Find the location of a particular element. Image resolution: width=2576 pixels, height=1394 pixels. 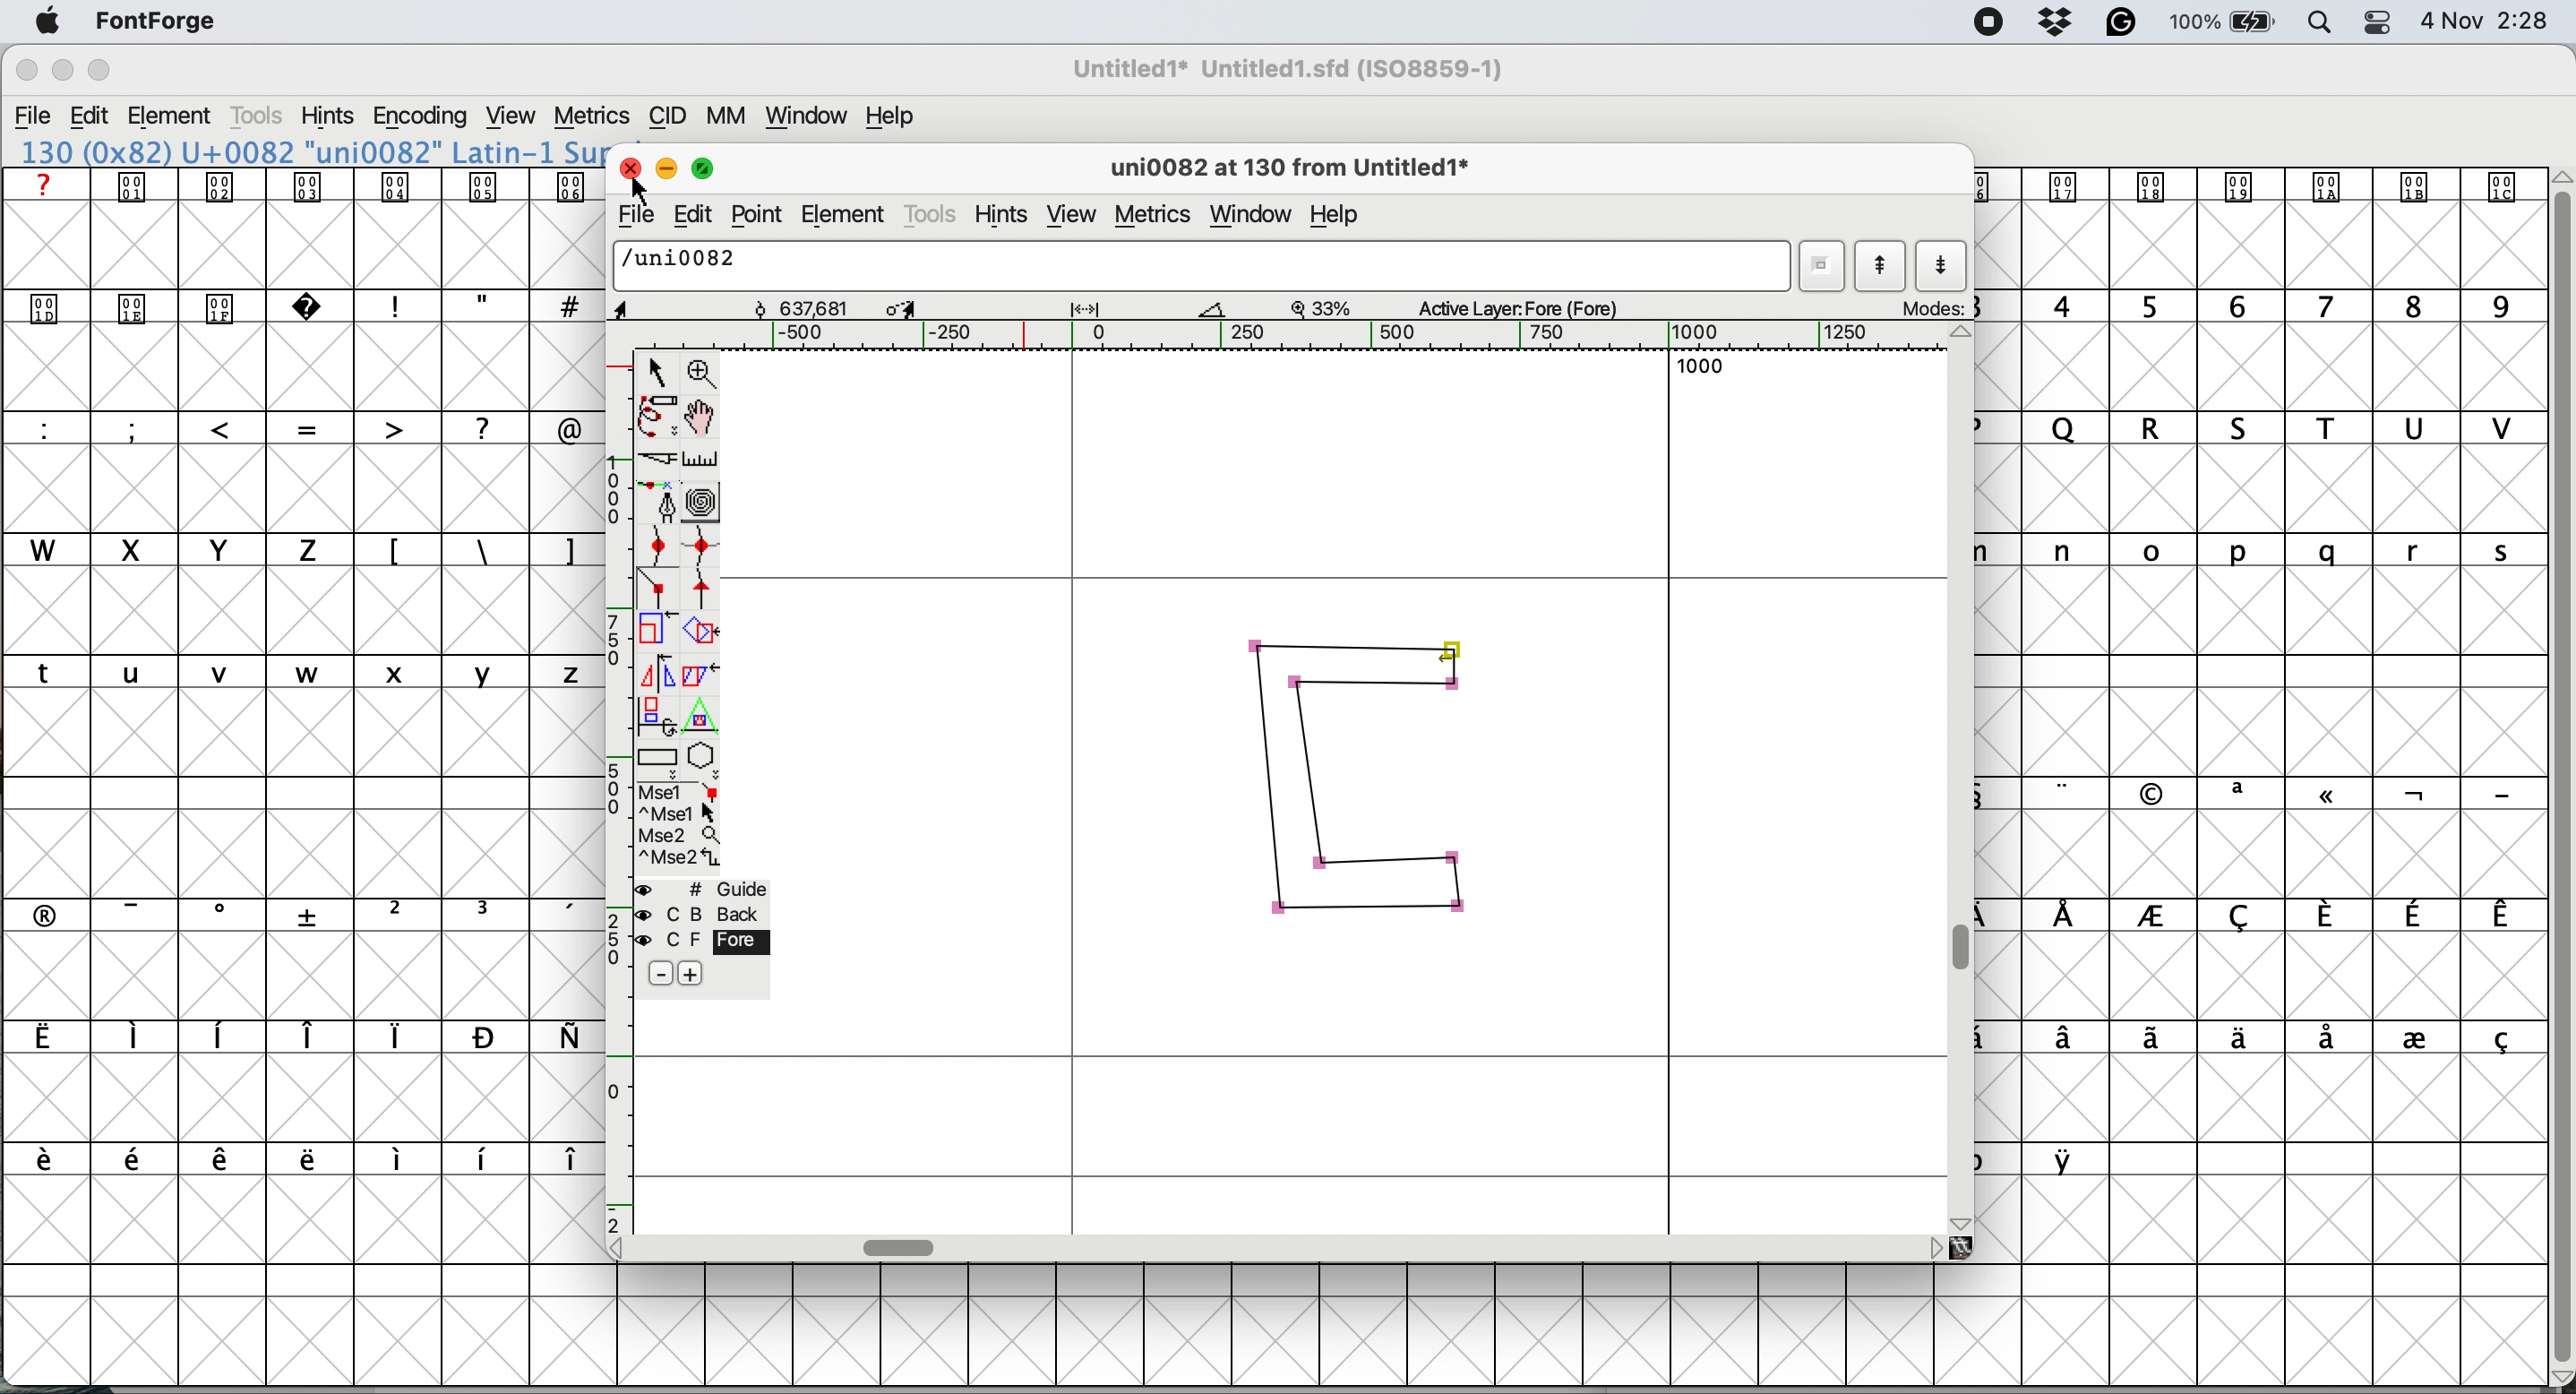

uppercase letters is located at coordinates (2274, 428).